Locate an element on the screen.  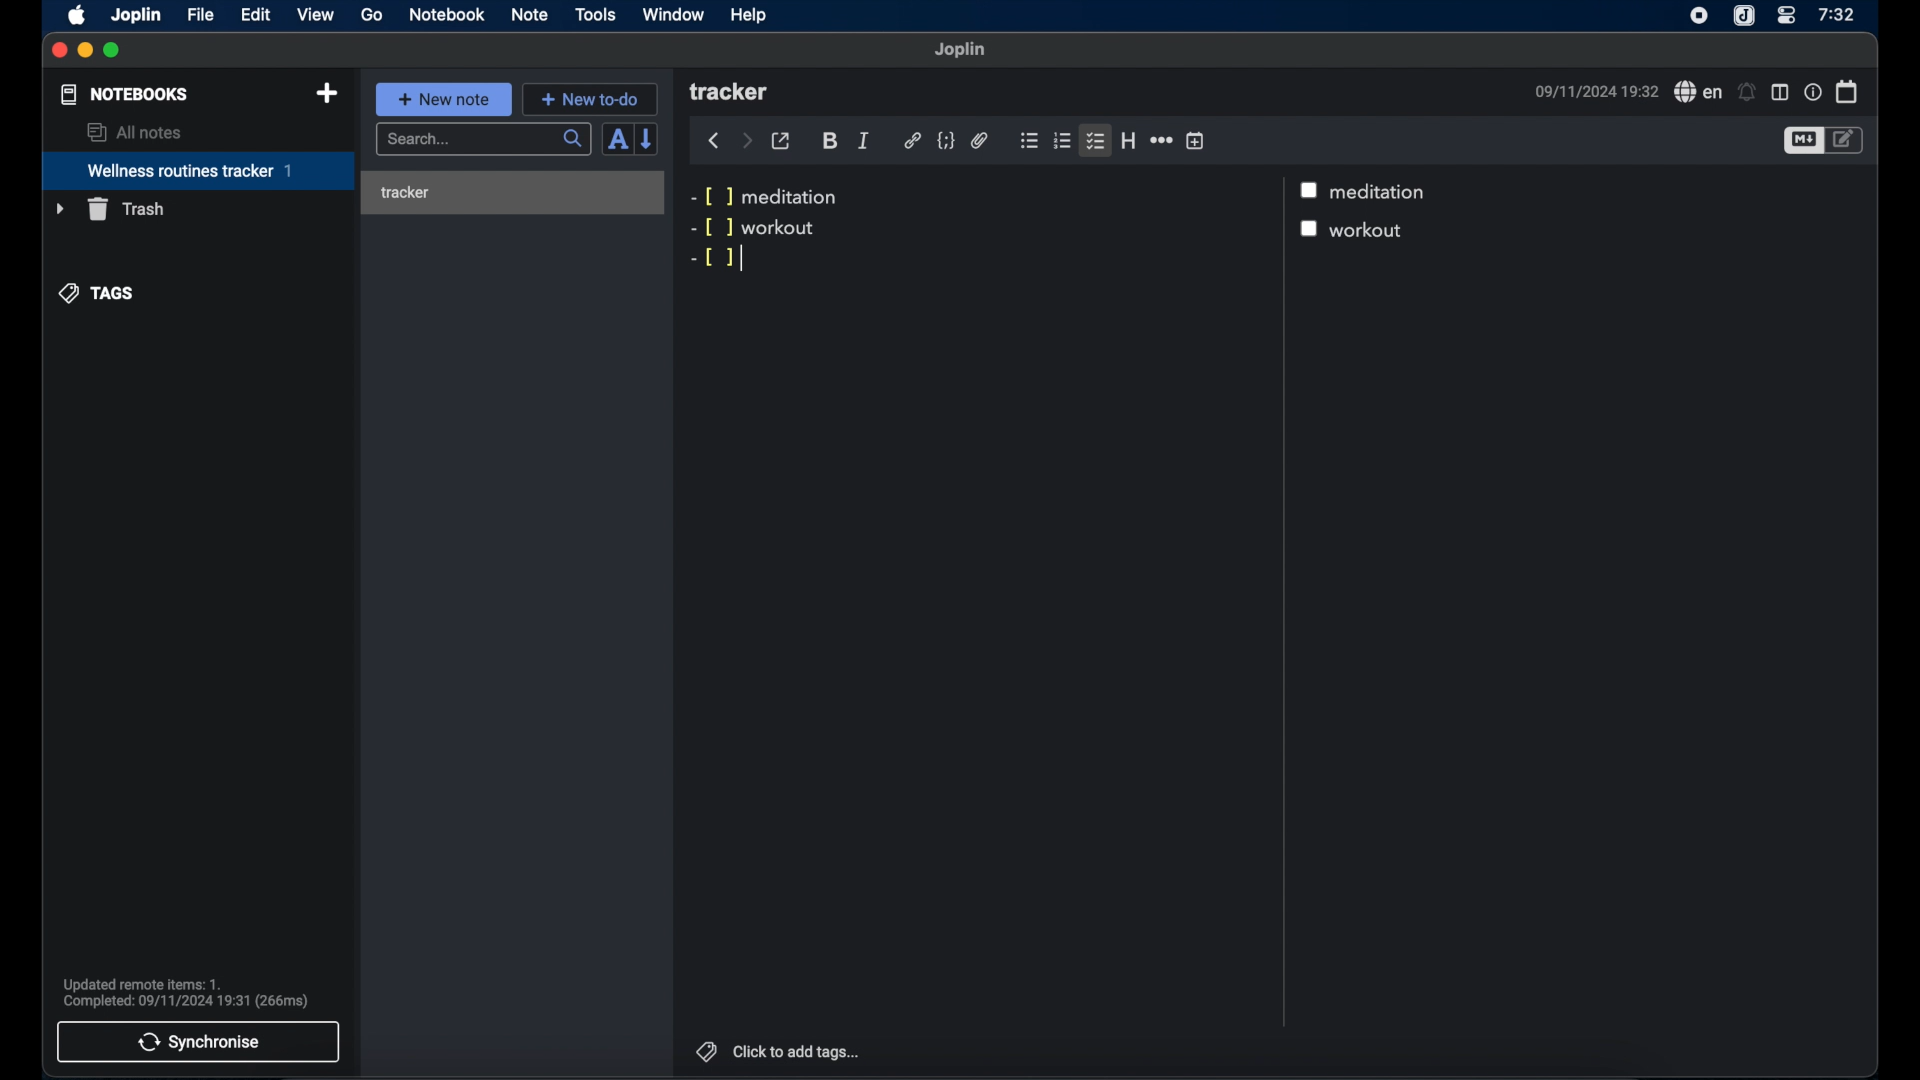
edit is located at coordinates (255, 15).